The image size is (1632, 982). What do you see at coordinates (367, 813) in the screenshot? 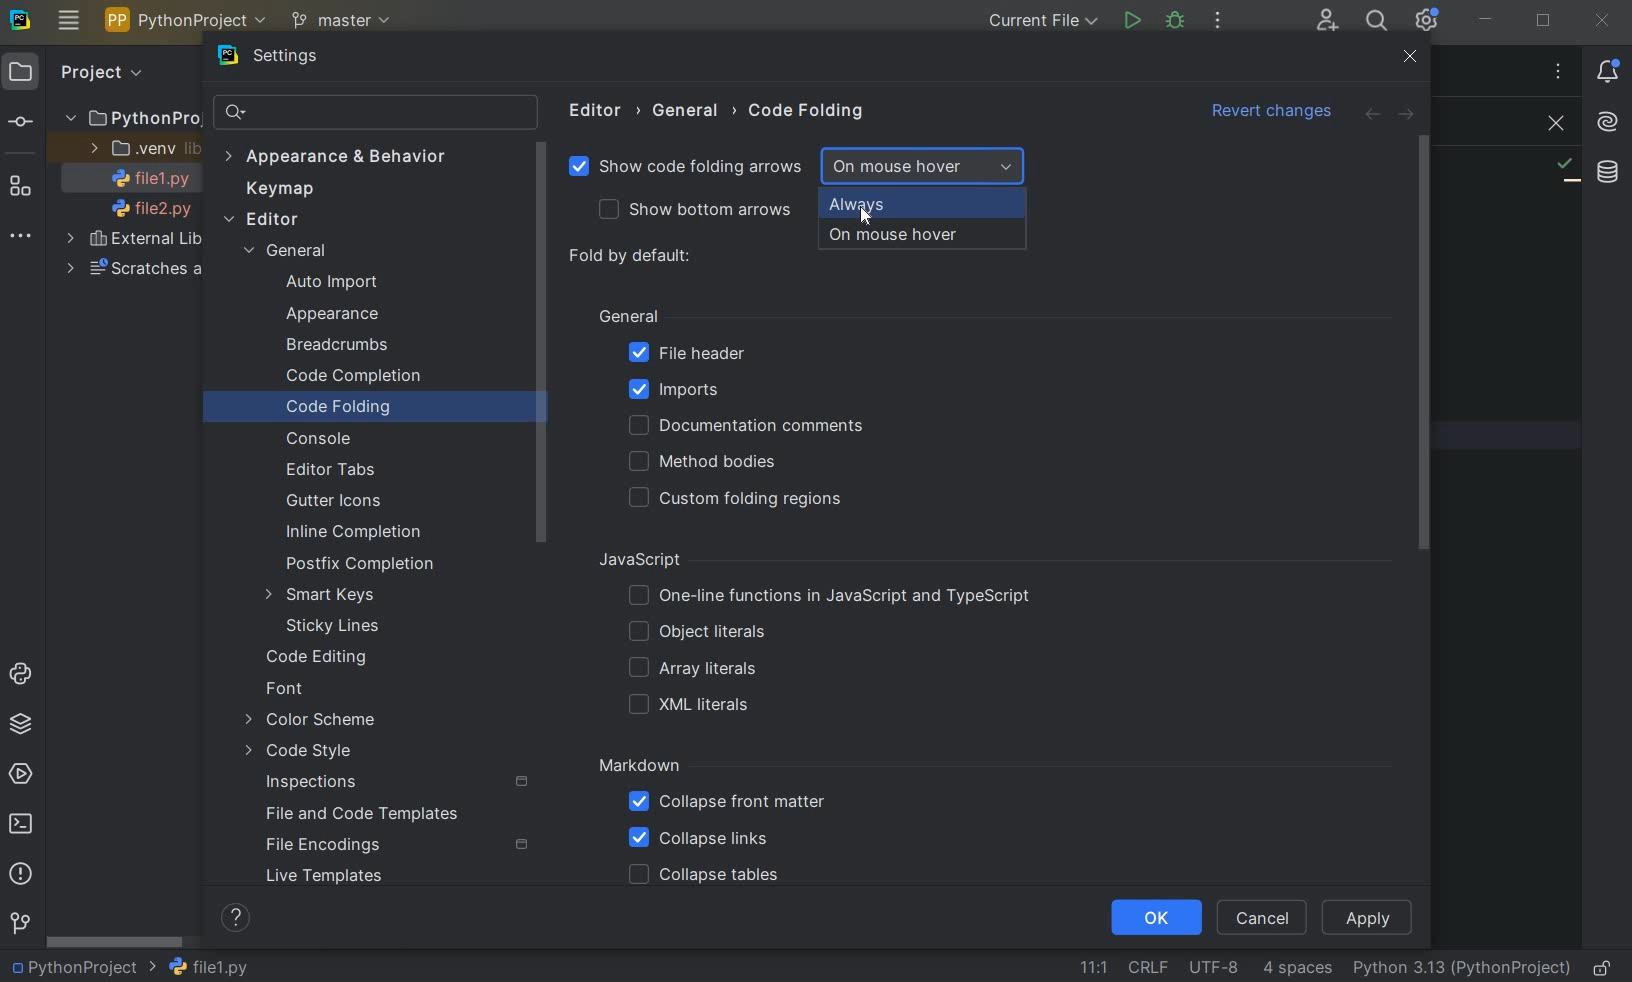
I see `FILE AND CODE TEMPLATES` at bounding box center [367, 813].